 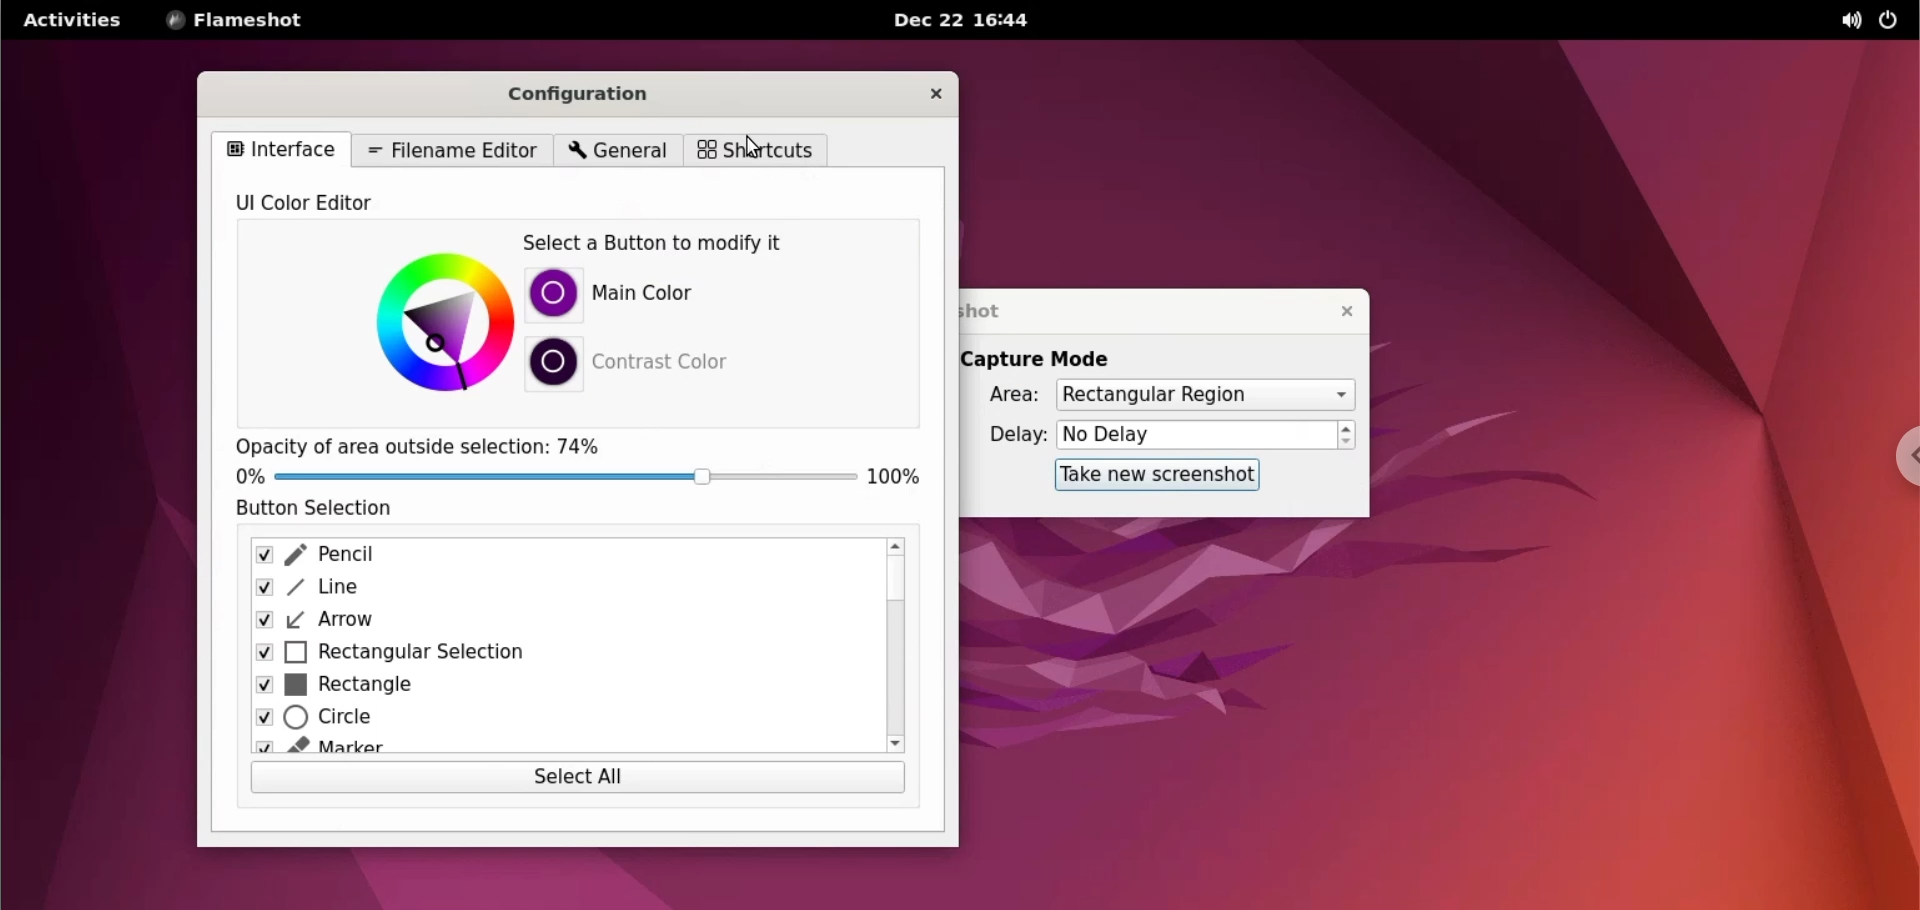 I want to click on chrome options, so click(x=1895, y=456).